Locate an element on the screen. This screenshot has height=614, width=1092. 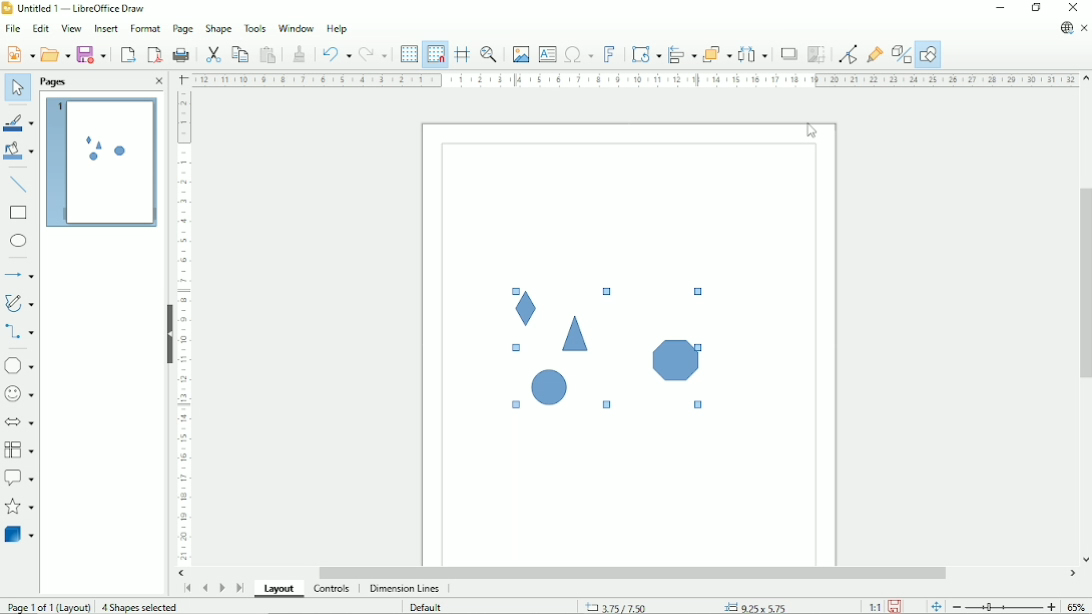
Scroll to next page is located at coordinates (222, 586).